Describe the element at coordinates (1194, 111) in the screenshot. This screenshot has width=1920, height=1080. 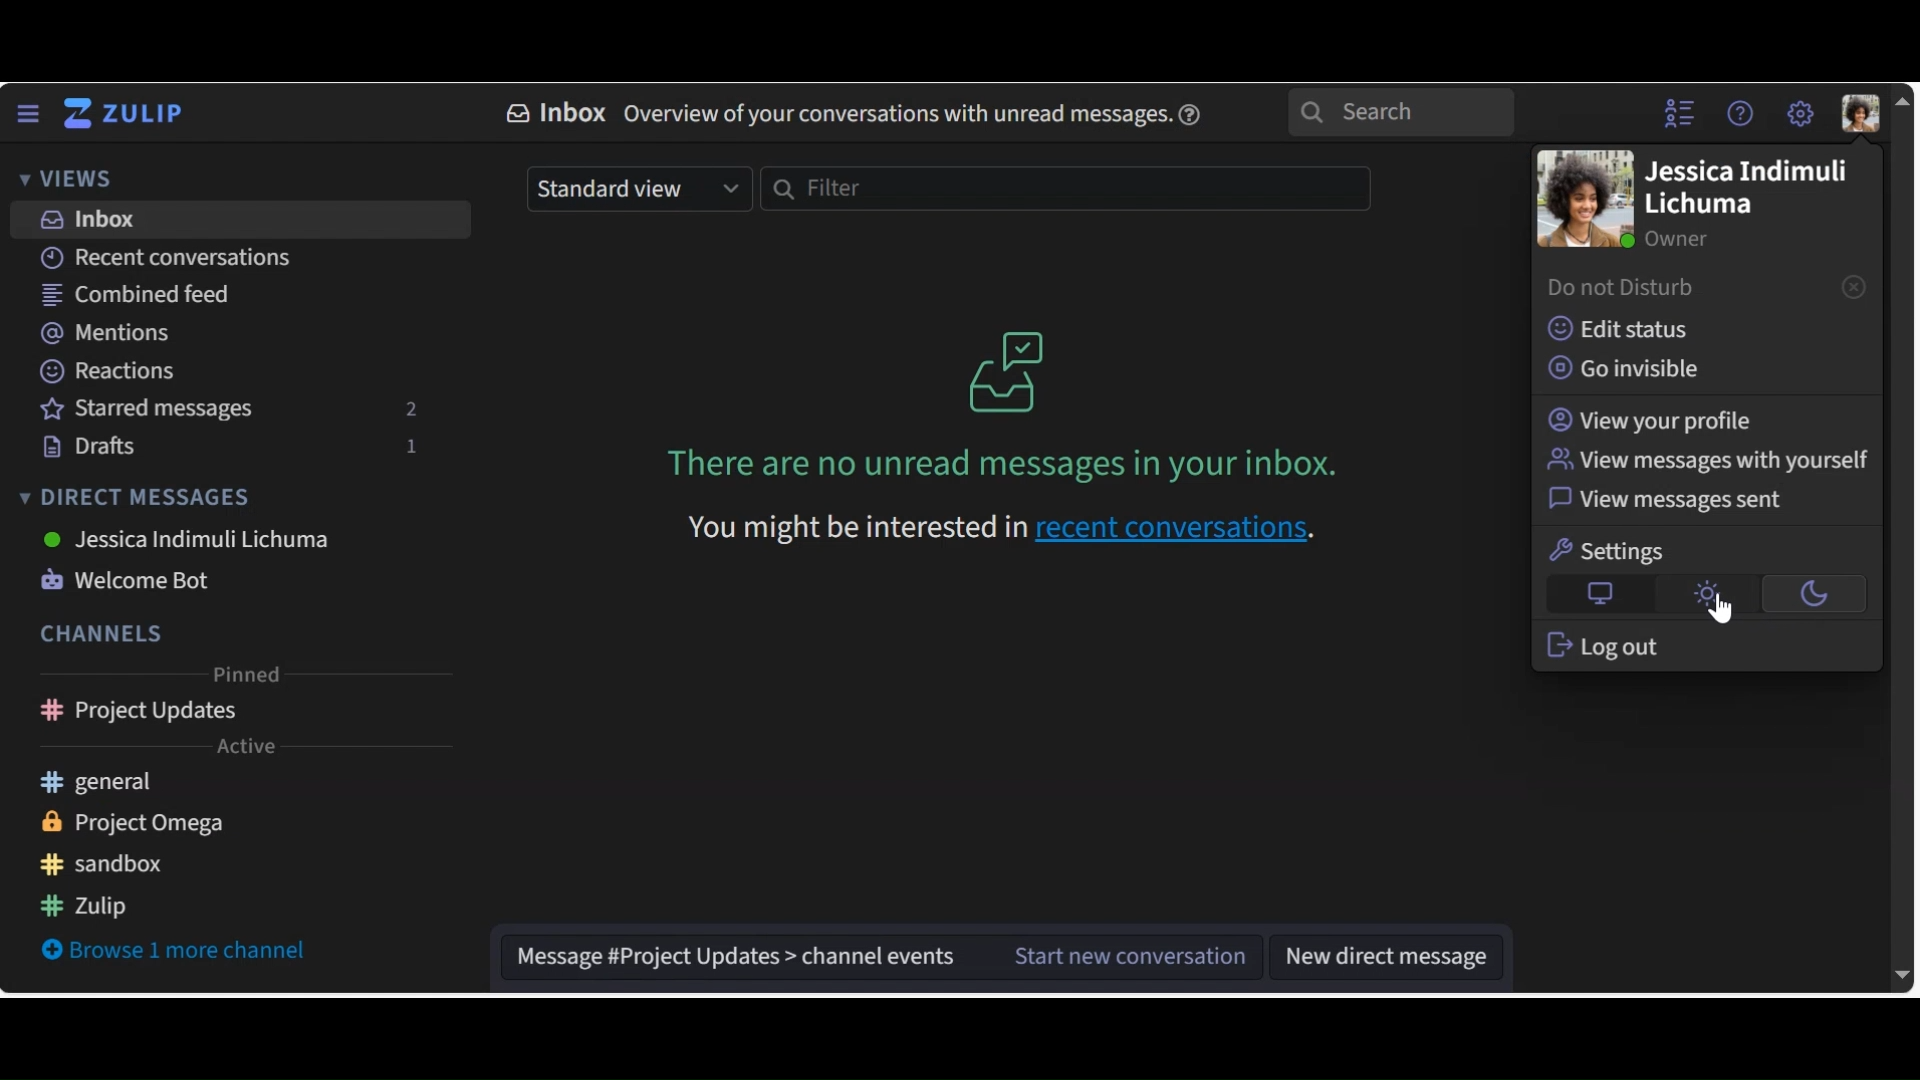
I see `Help` at that location.